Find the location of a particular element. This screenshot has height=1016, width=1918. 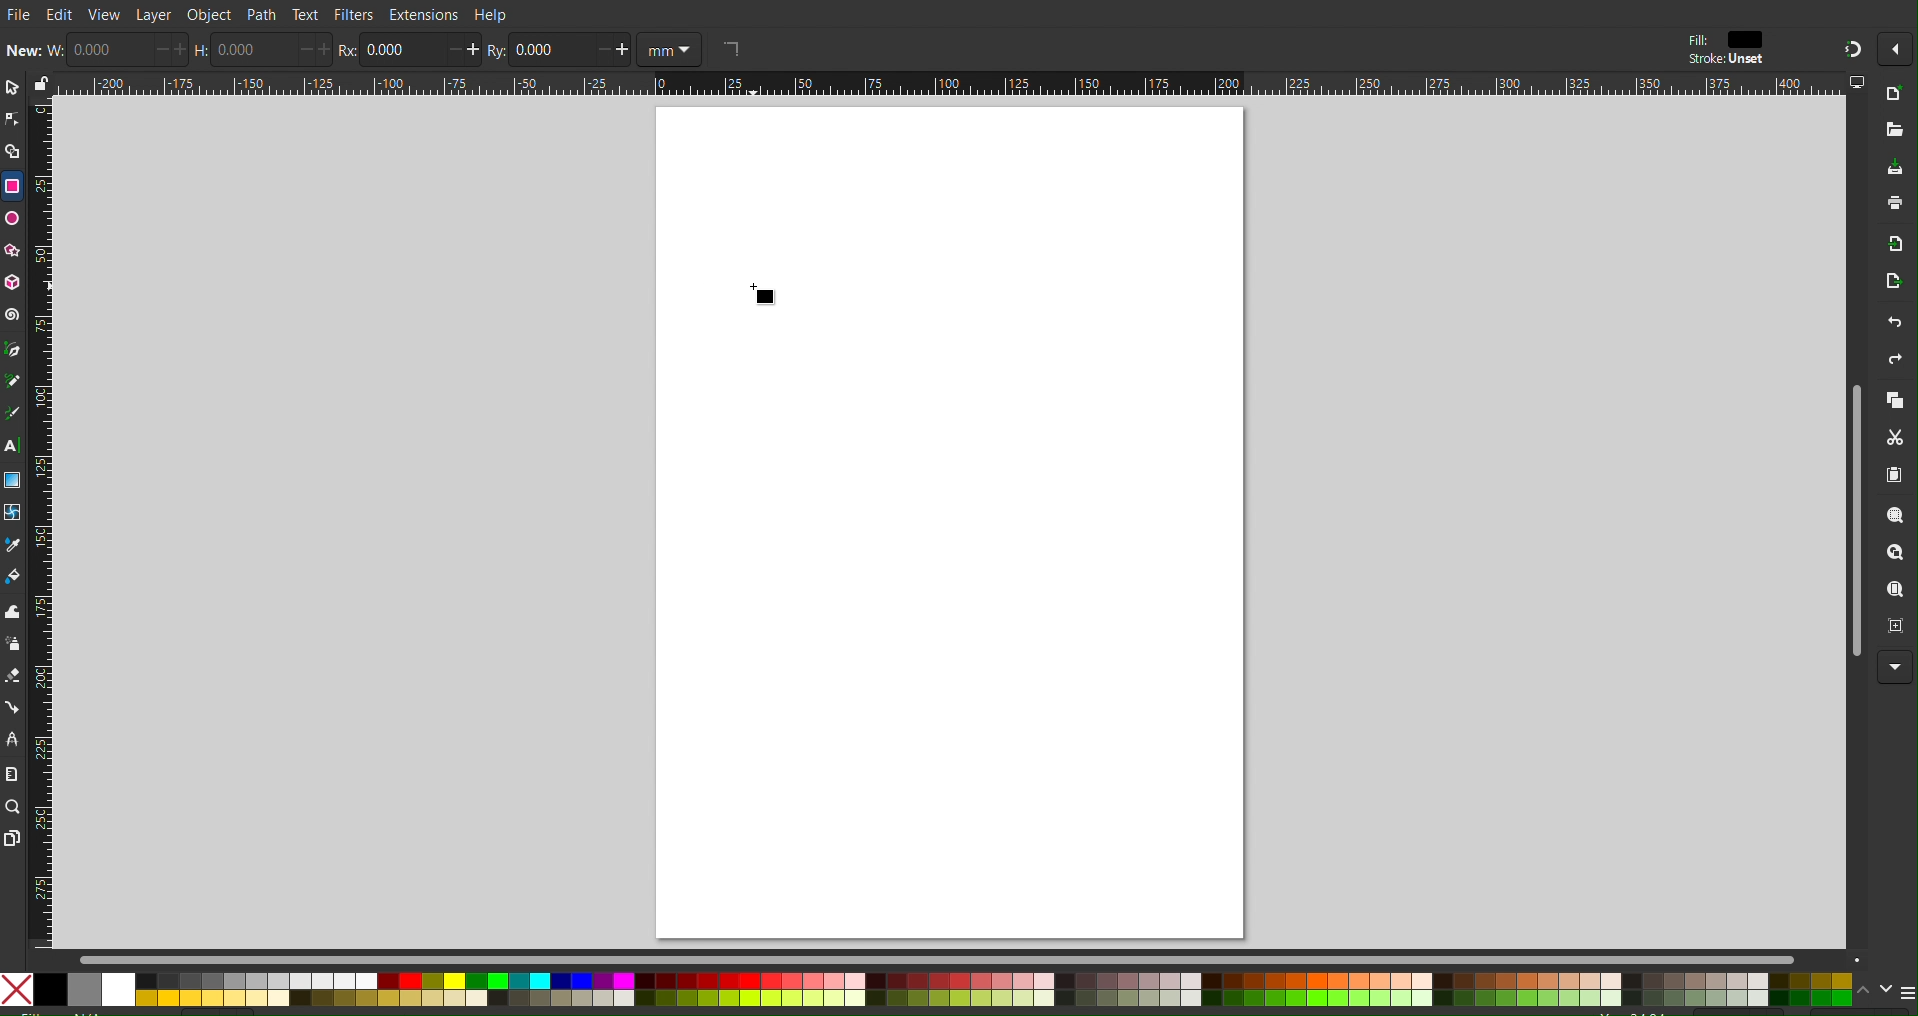

Snapping is located at coordinates (1850, 46).